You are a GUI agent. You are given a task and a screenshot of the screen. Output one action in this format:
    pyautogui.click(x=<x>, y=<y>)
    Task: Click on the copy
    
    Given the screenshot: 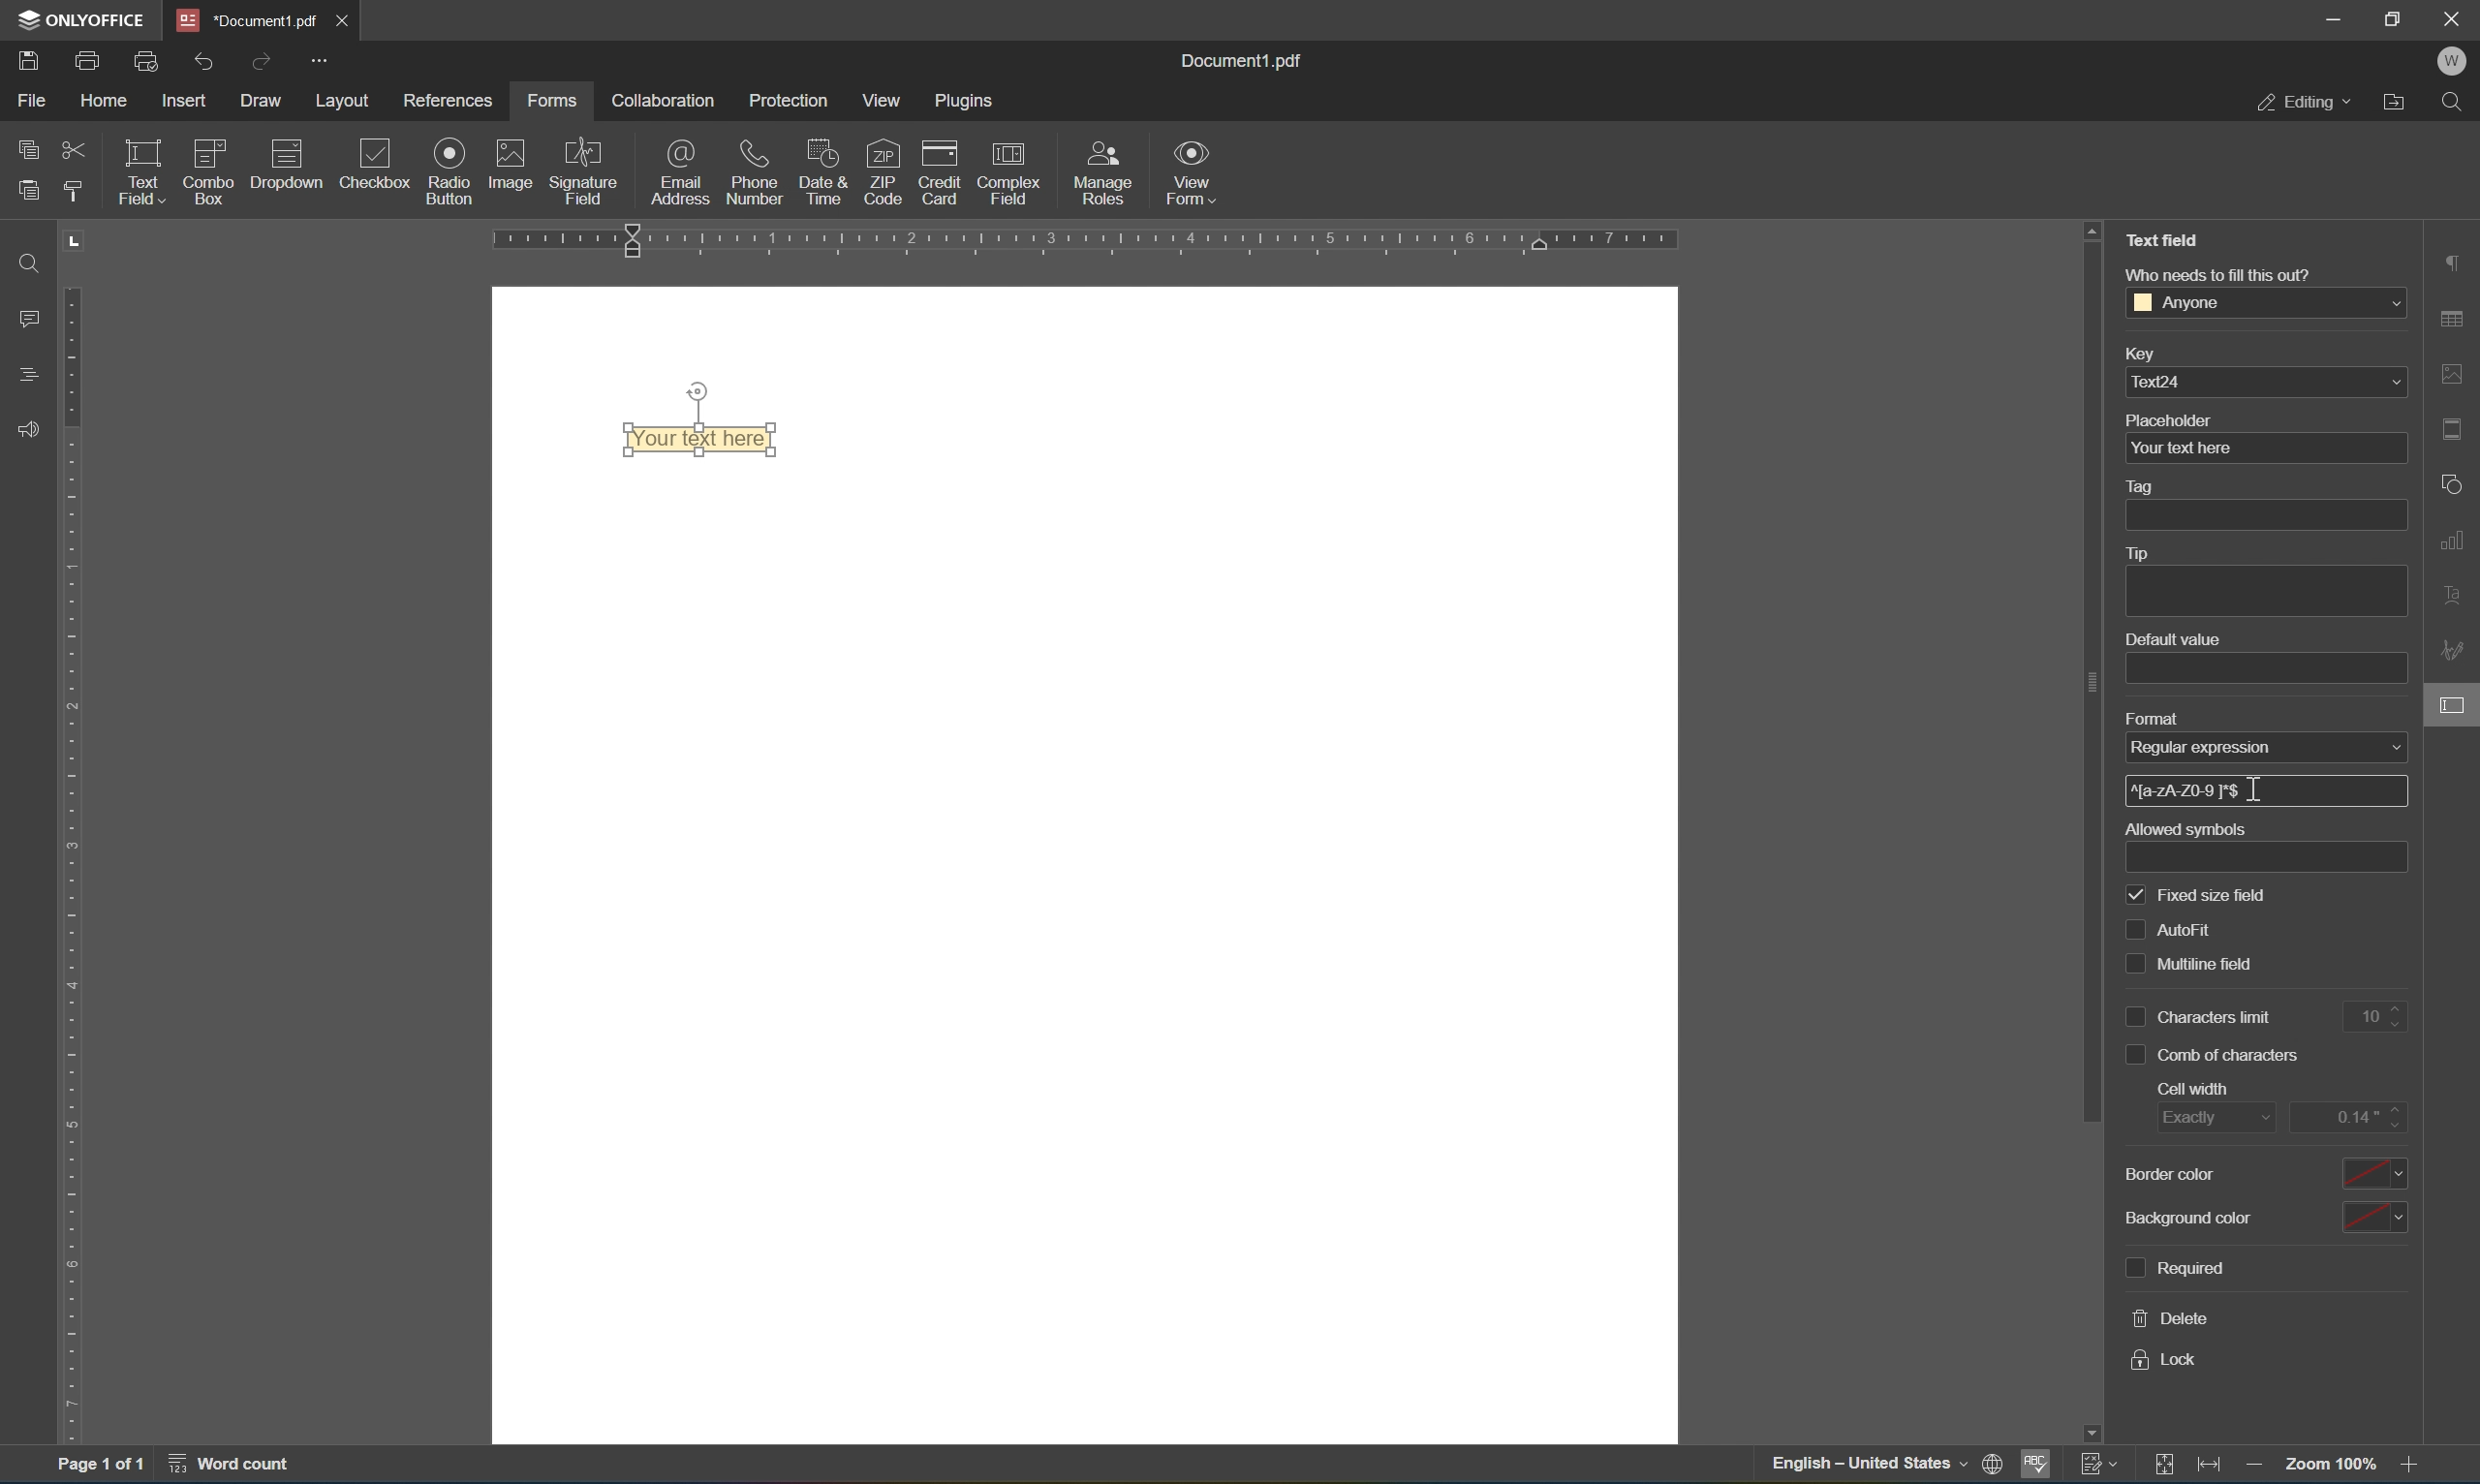 What is the action you would take?
    pyautogui.click(x=29, y=144)
    